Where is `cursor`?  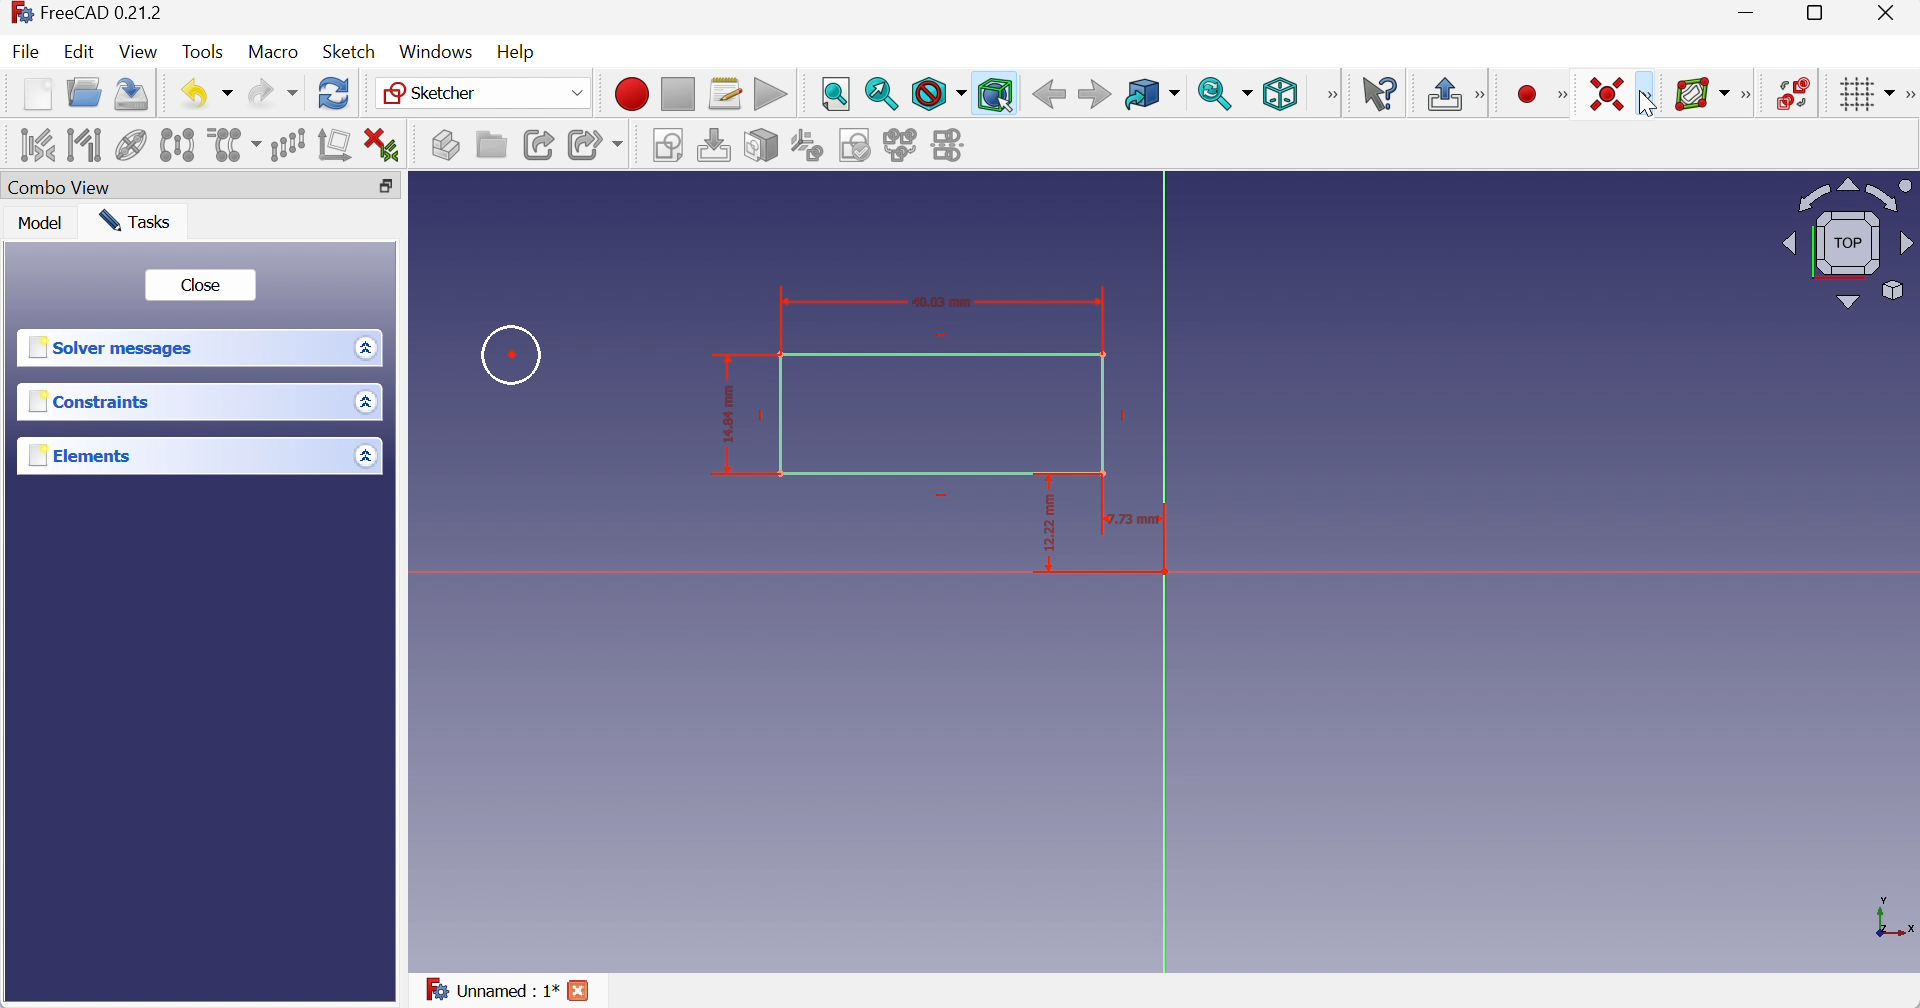
cursor is located at coordinates (1644, 108).